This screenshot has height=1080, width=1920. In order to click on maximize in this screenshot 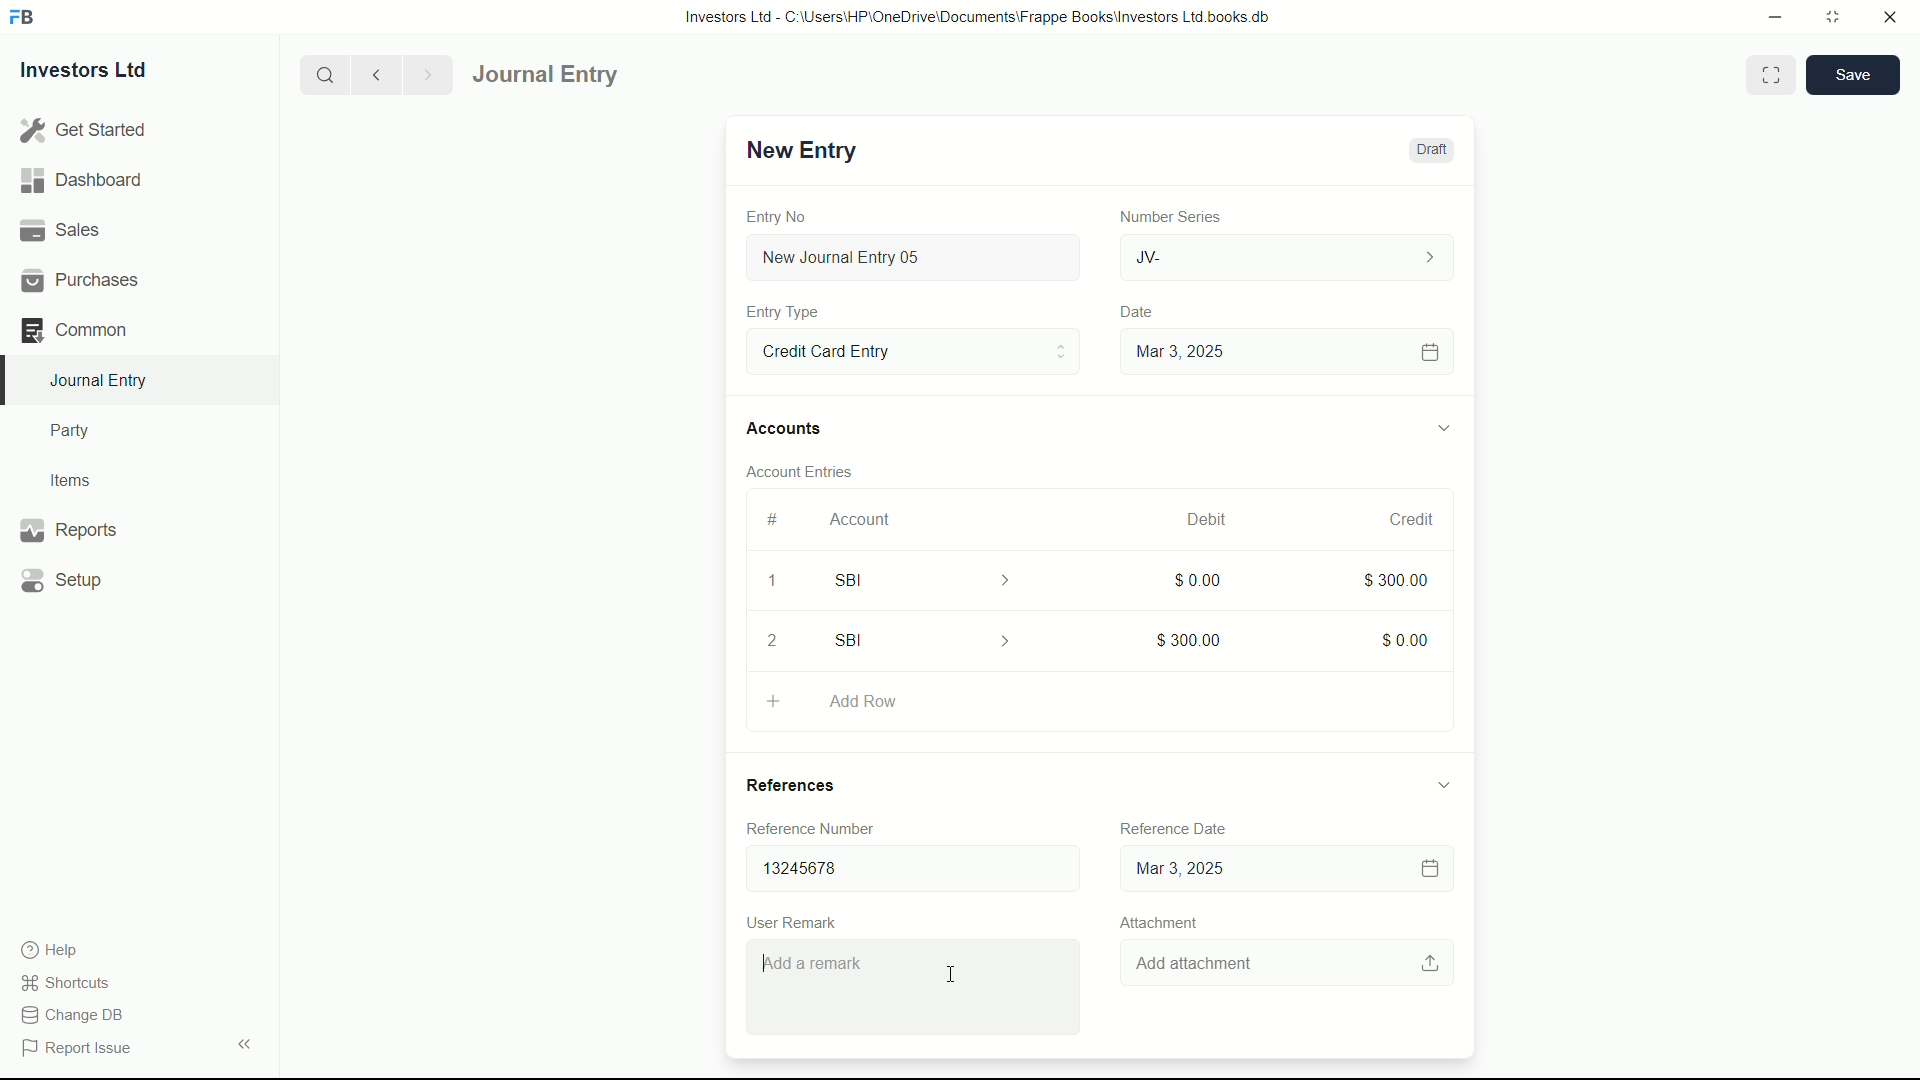, I will do `click(1832, 15)`.